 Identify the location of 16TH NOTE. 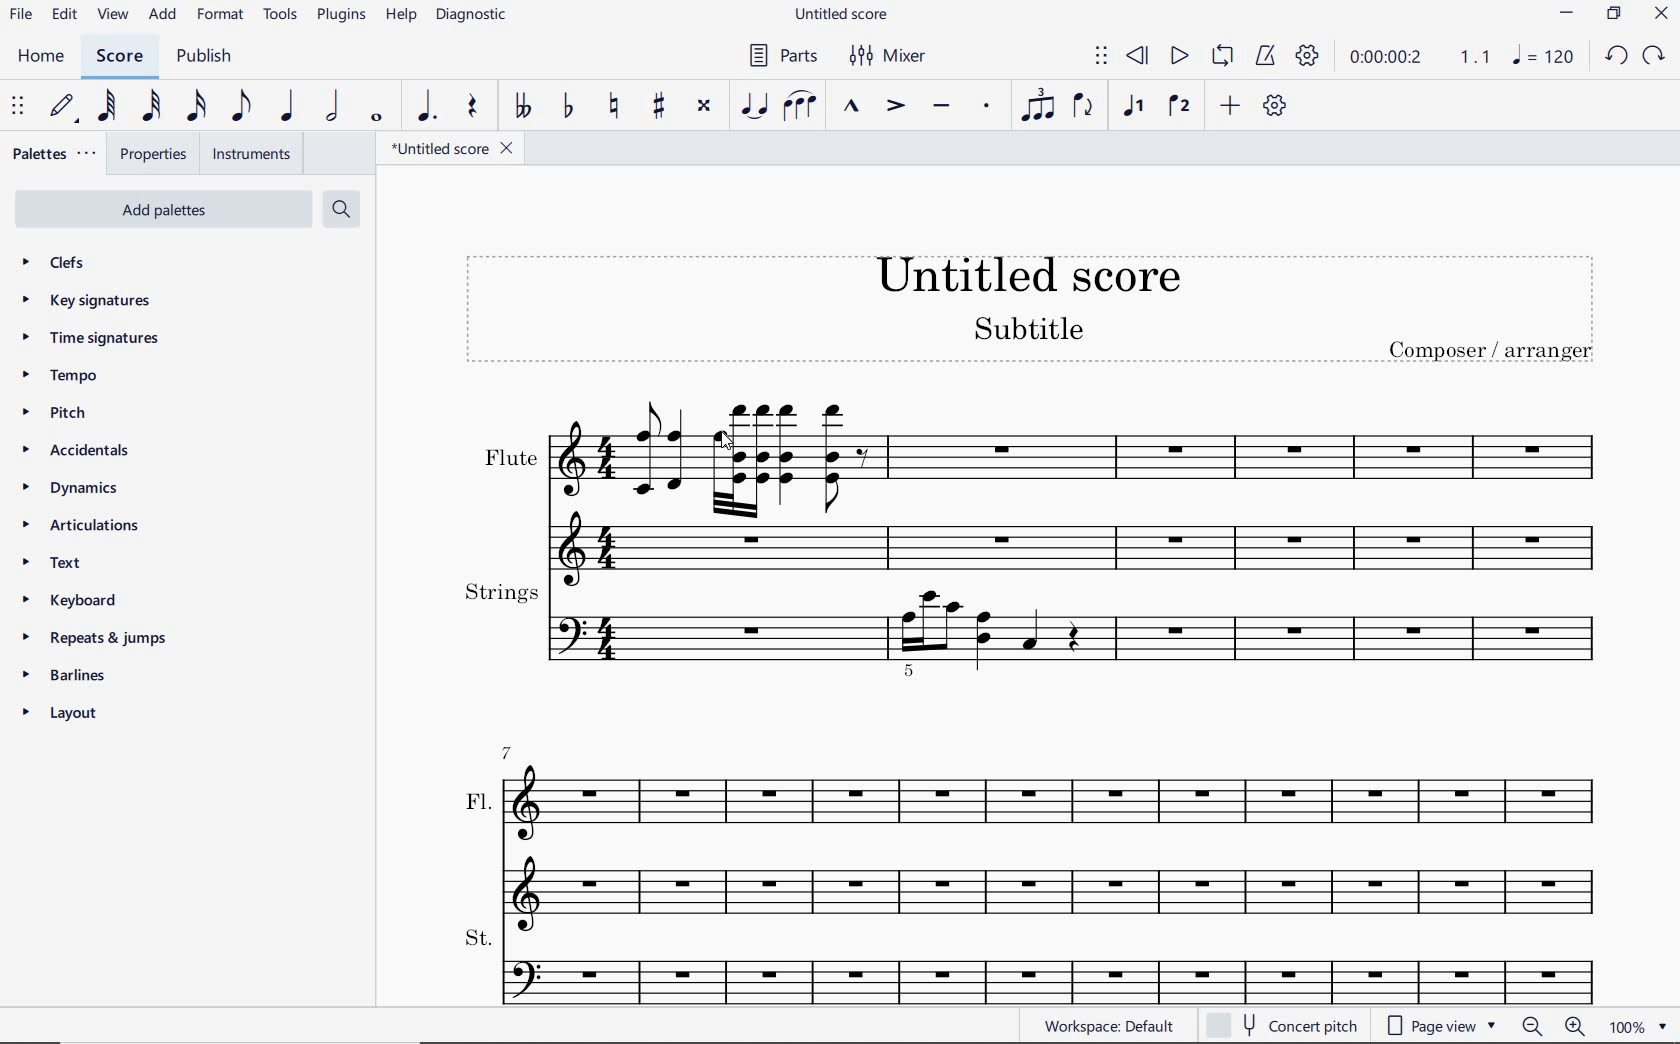
(197, 110).